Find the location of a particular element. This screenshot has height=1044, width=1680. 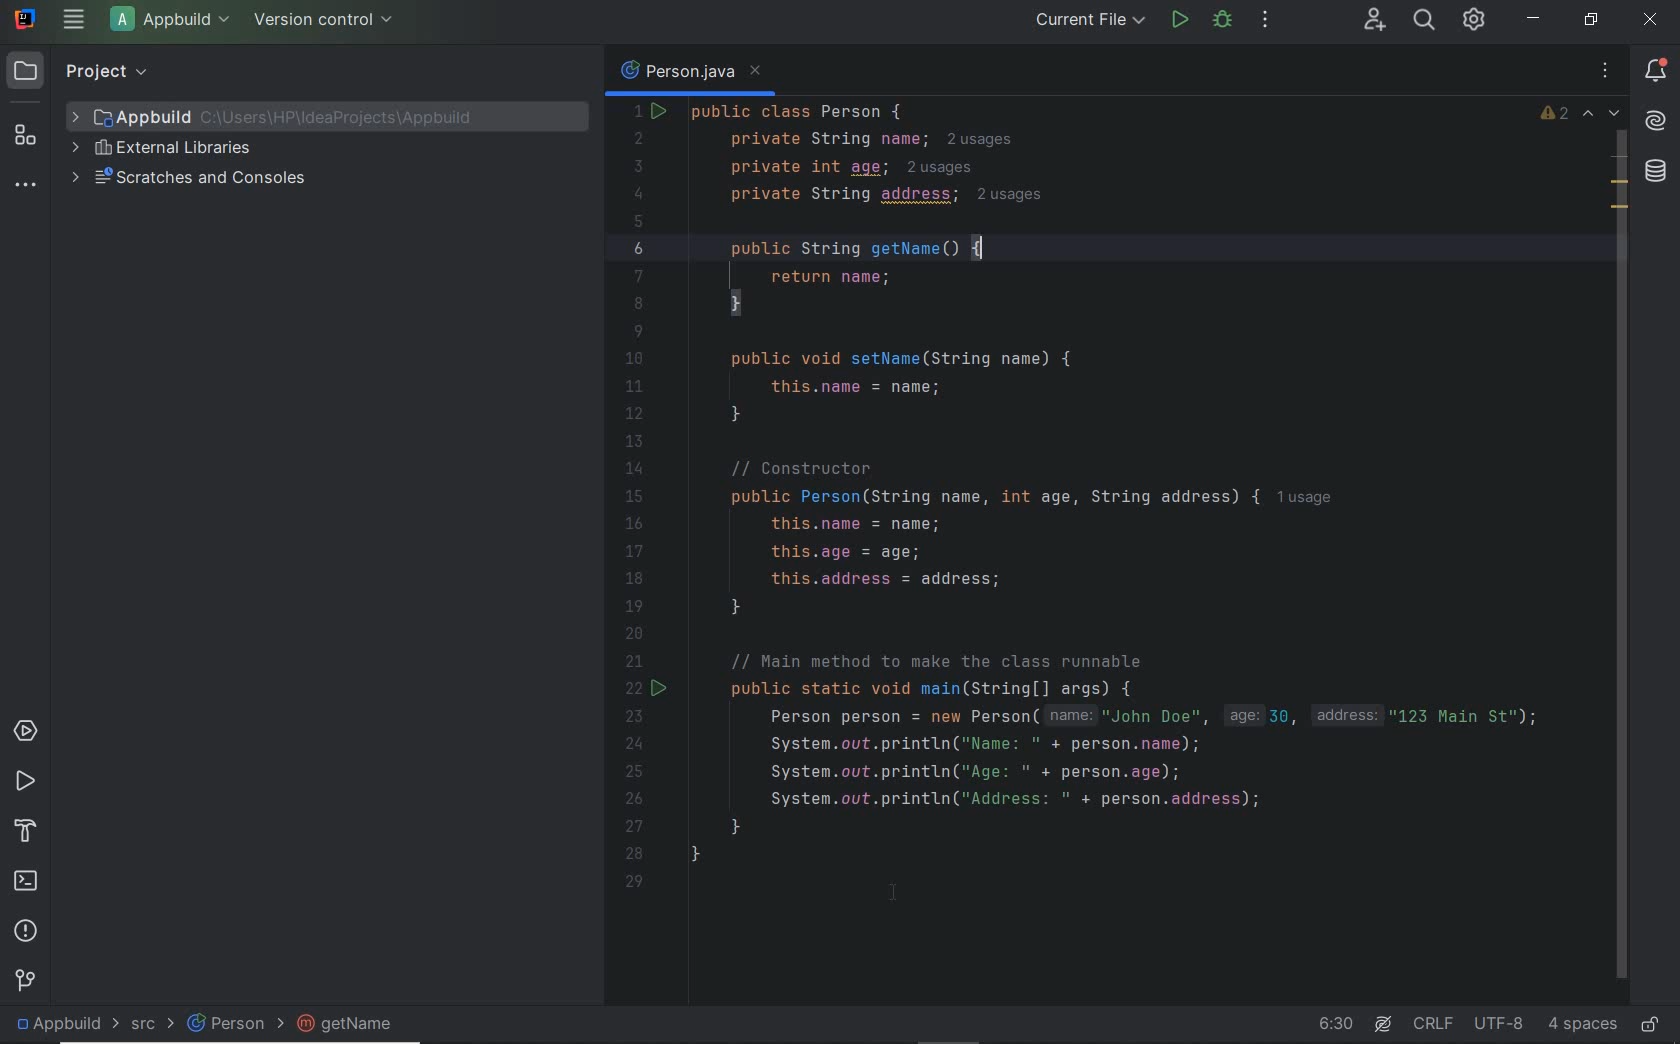

getters and setters automatically added is located at coordinates (853, 274).